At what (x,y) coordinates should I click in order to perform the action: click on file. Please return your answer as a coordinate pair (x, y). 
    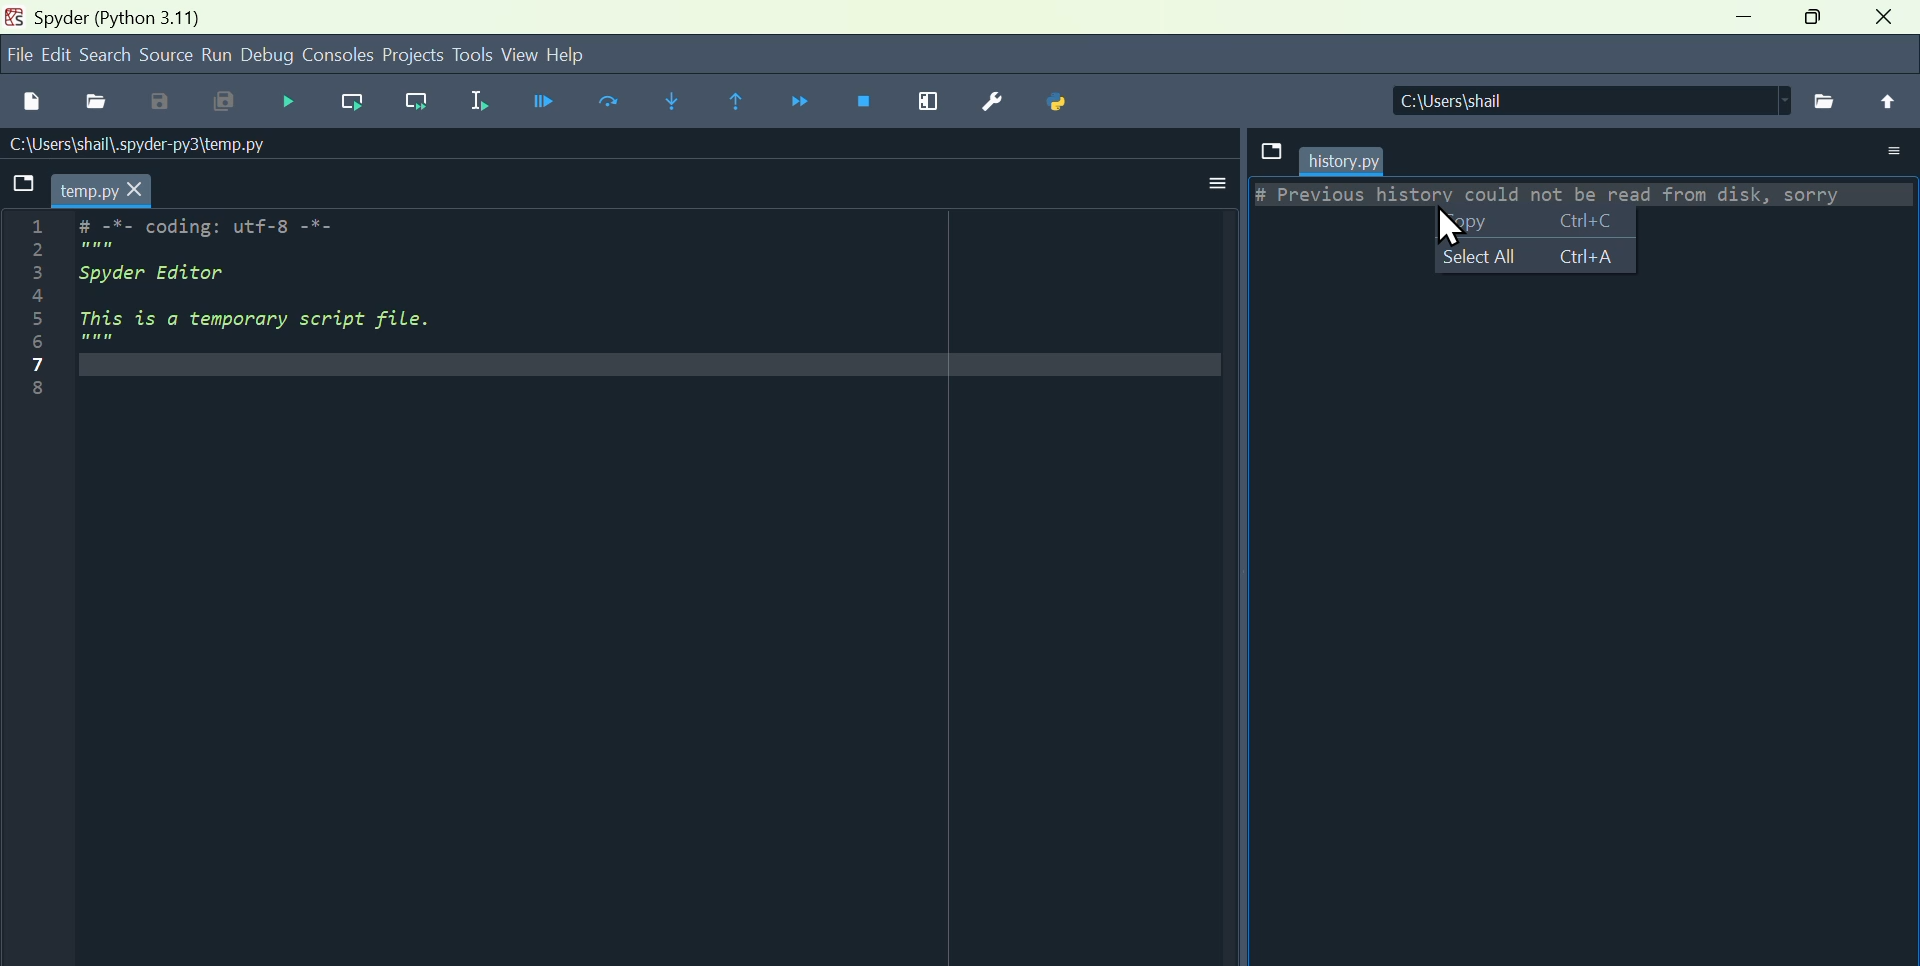
    Looking at the image, I should click on (20, 53).